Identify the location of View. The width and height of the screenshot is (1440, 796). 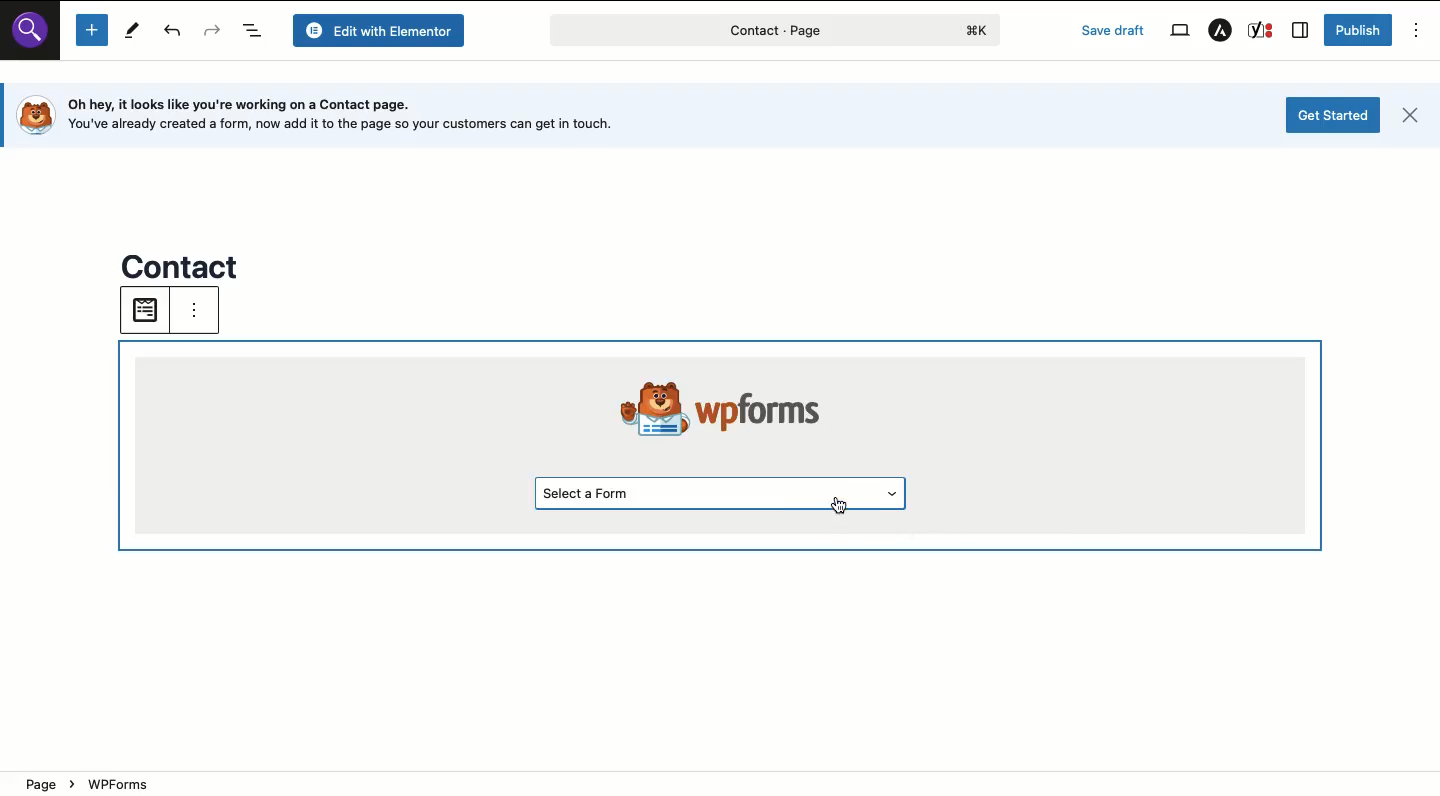
(1178, 29).